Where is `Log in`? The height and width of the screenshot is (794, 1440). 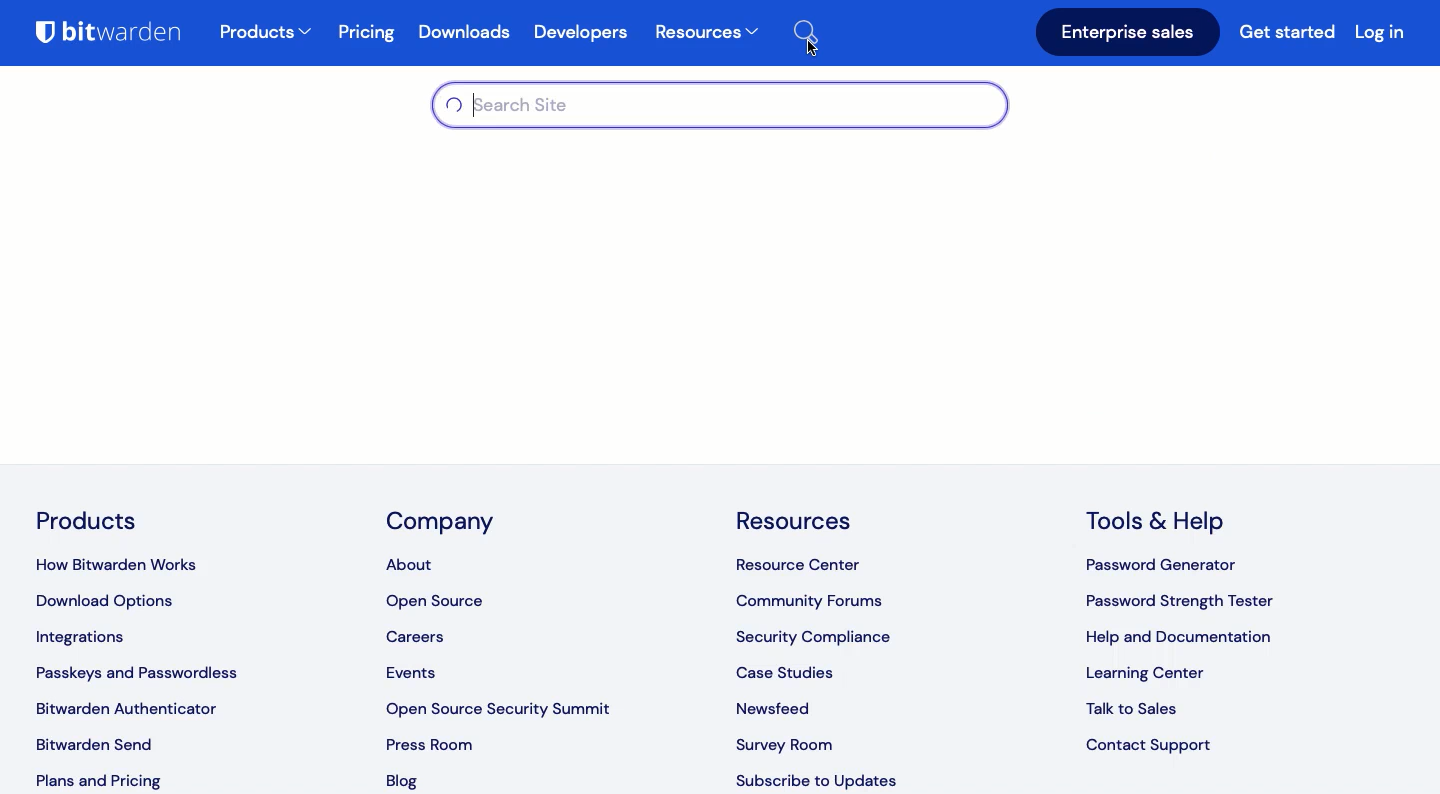 Log in is located at coordinates (1380, 31).